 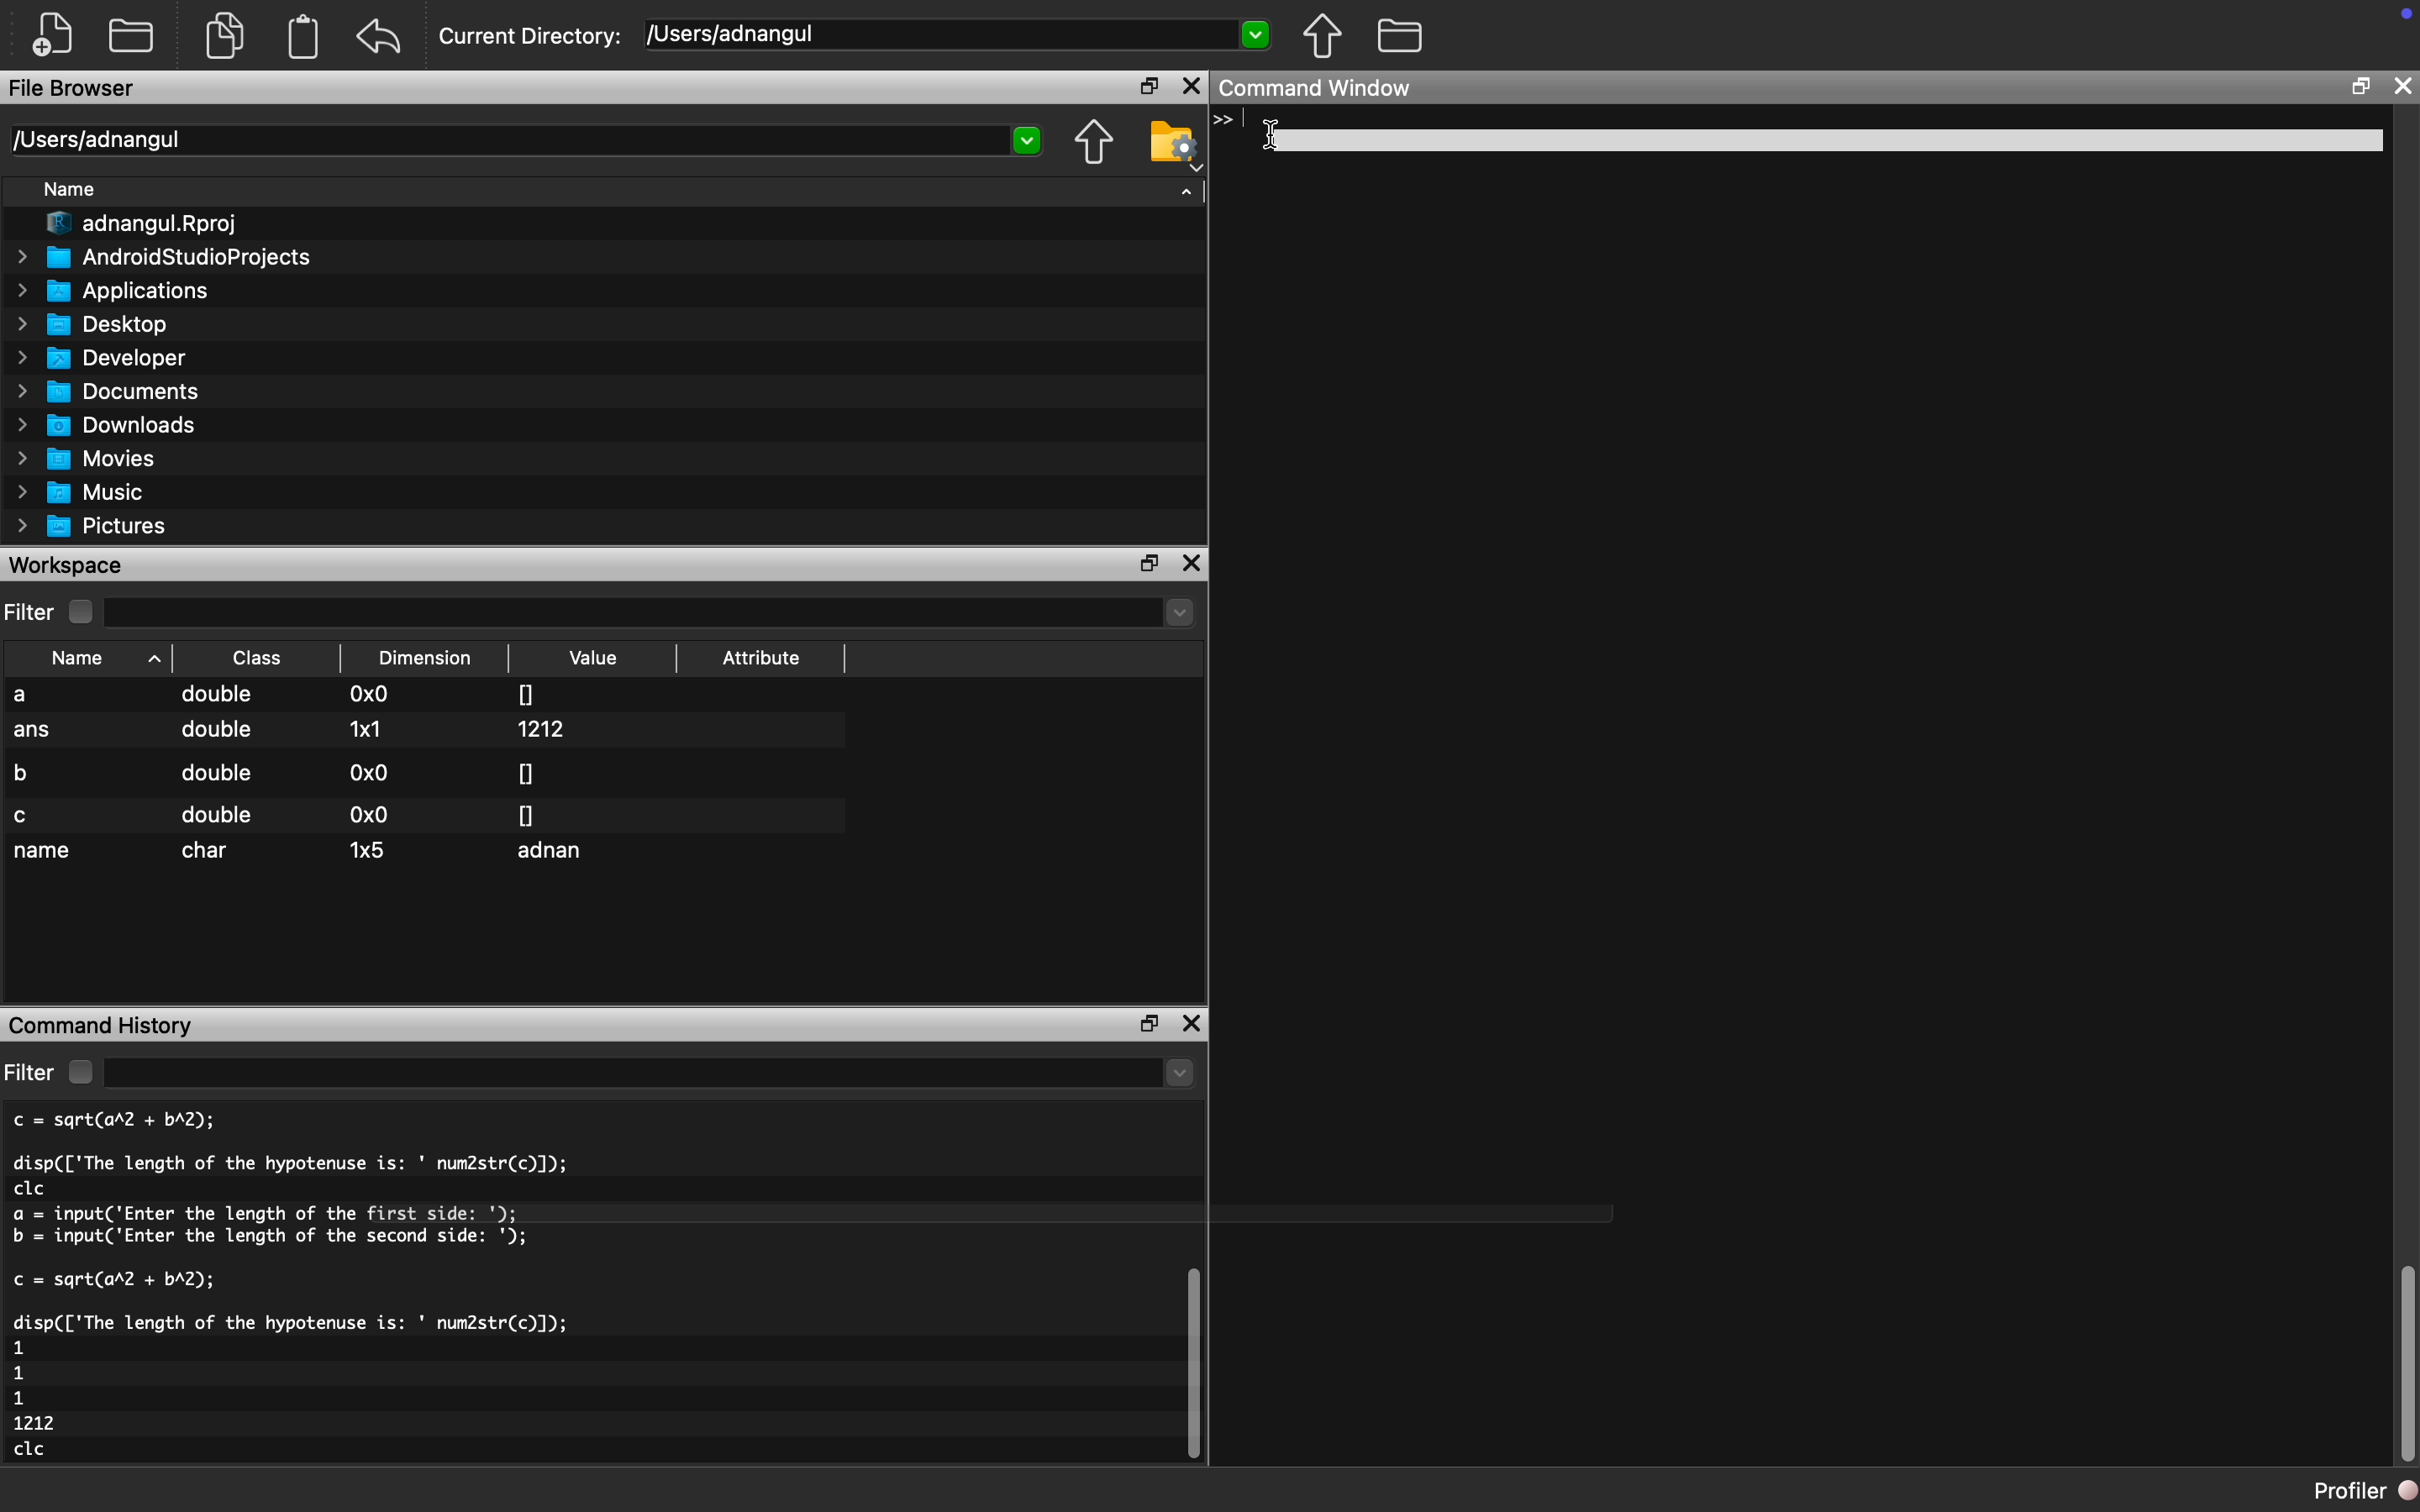 I want to click on move up, so click(x=1321, y=35).